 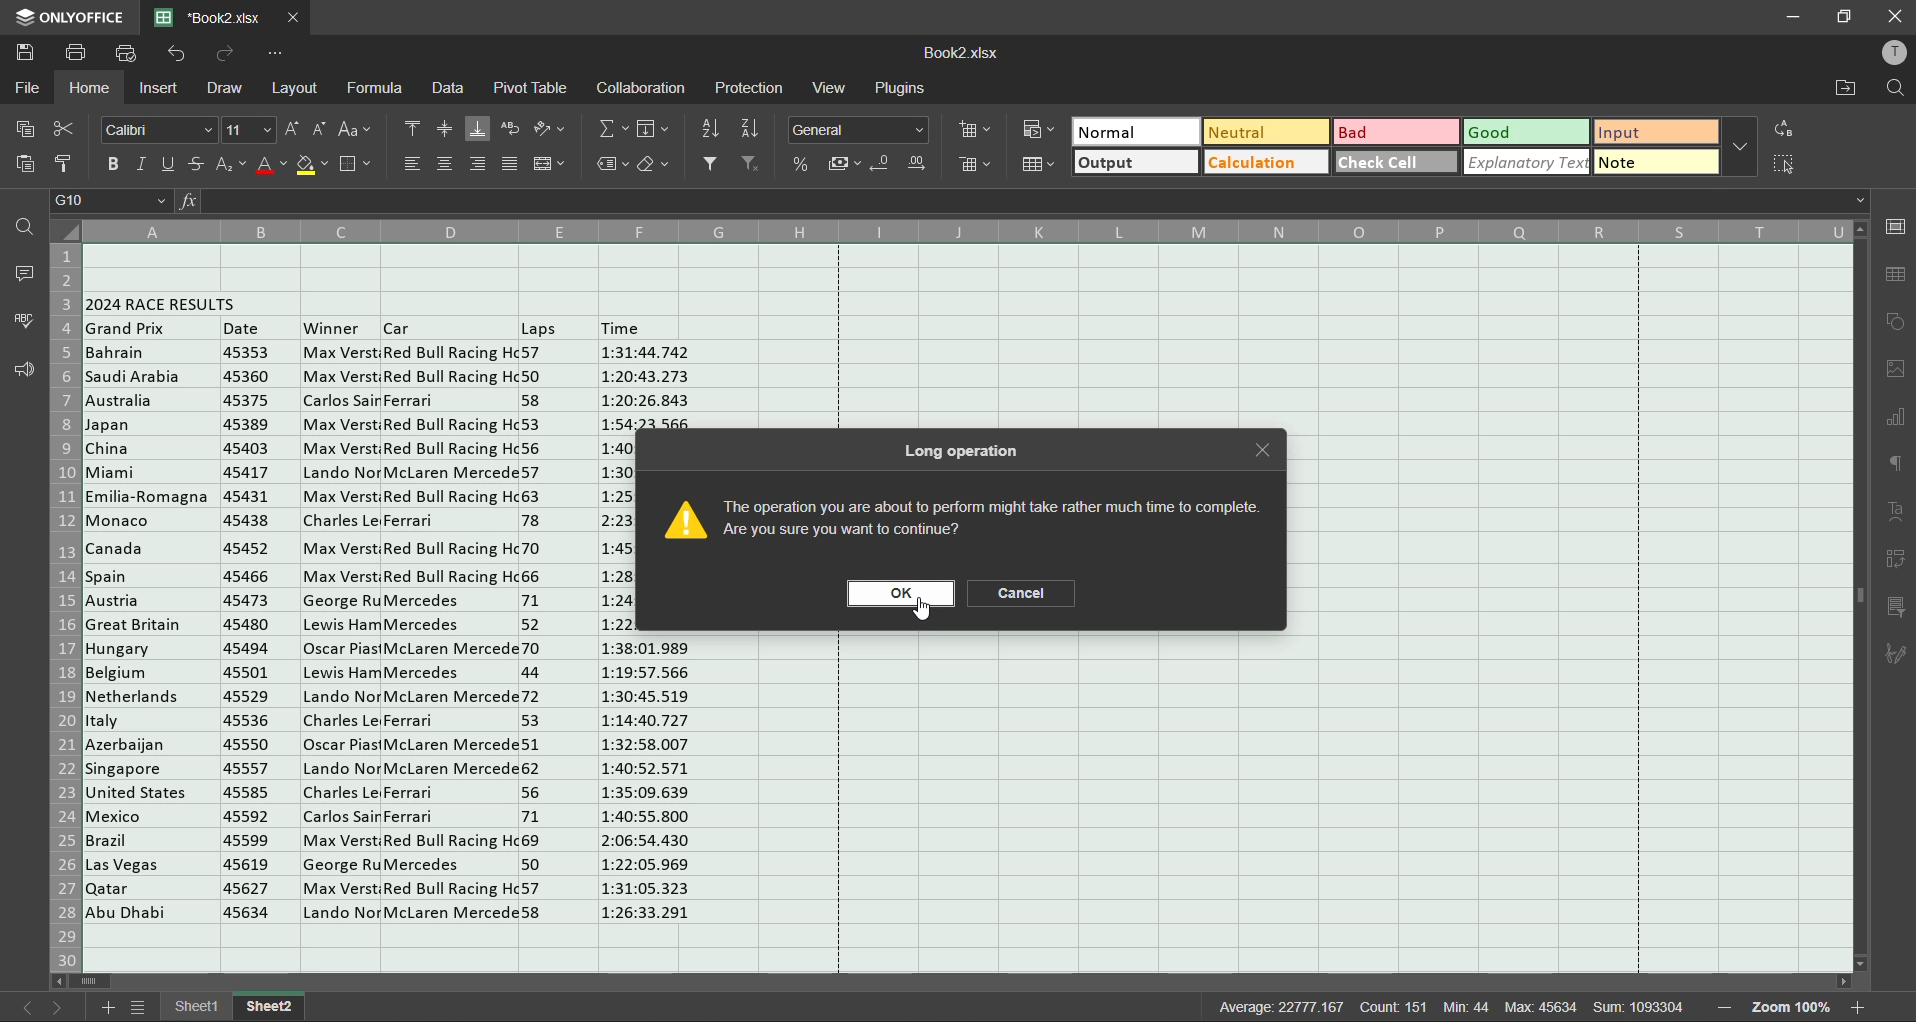 I want to click on text, so click(x=1896, y=513).